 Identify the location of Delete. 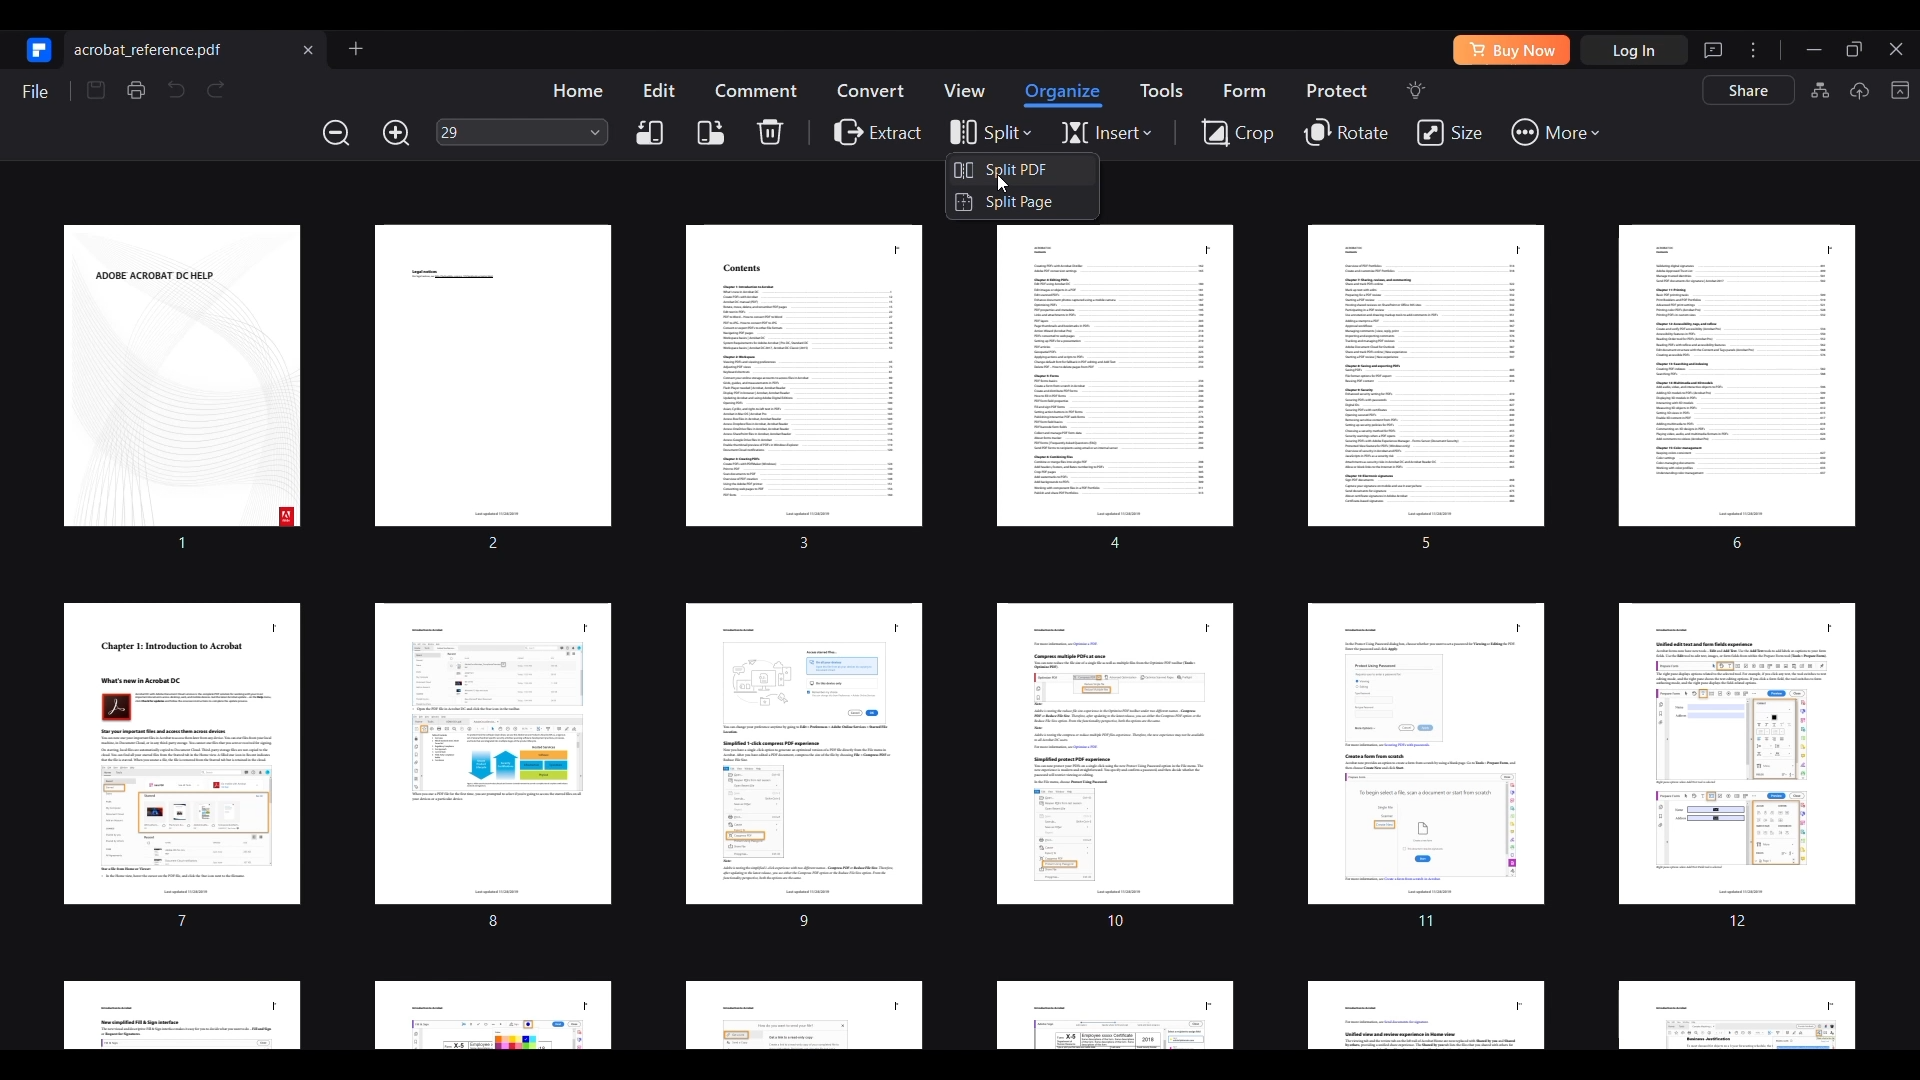
(770, 131).